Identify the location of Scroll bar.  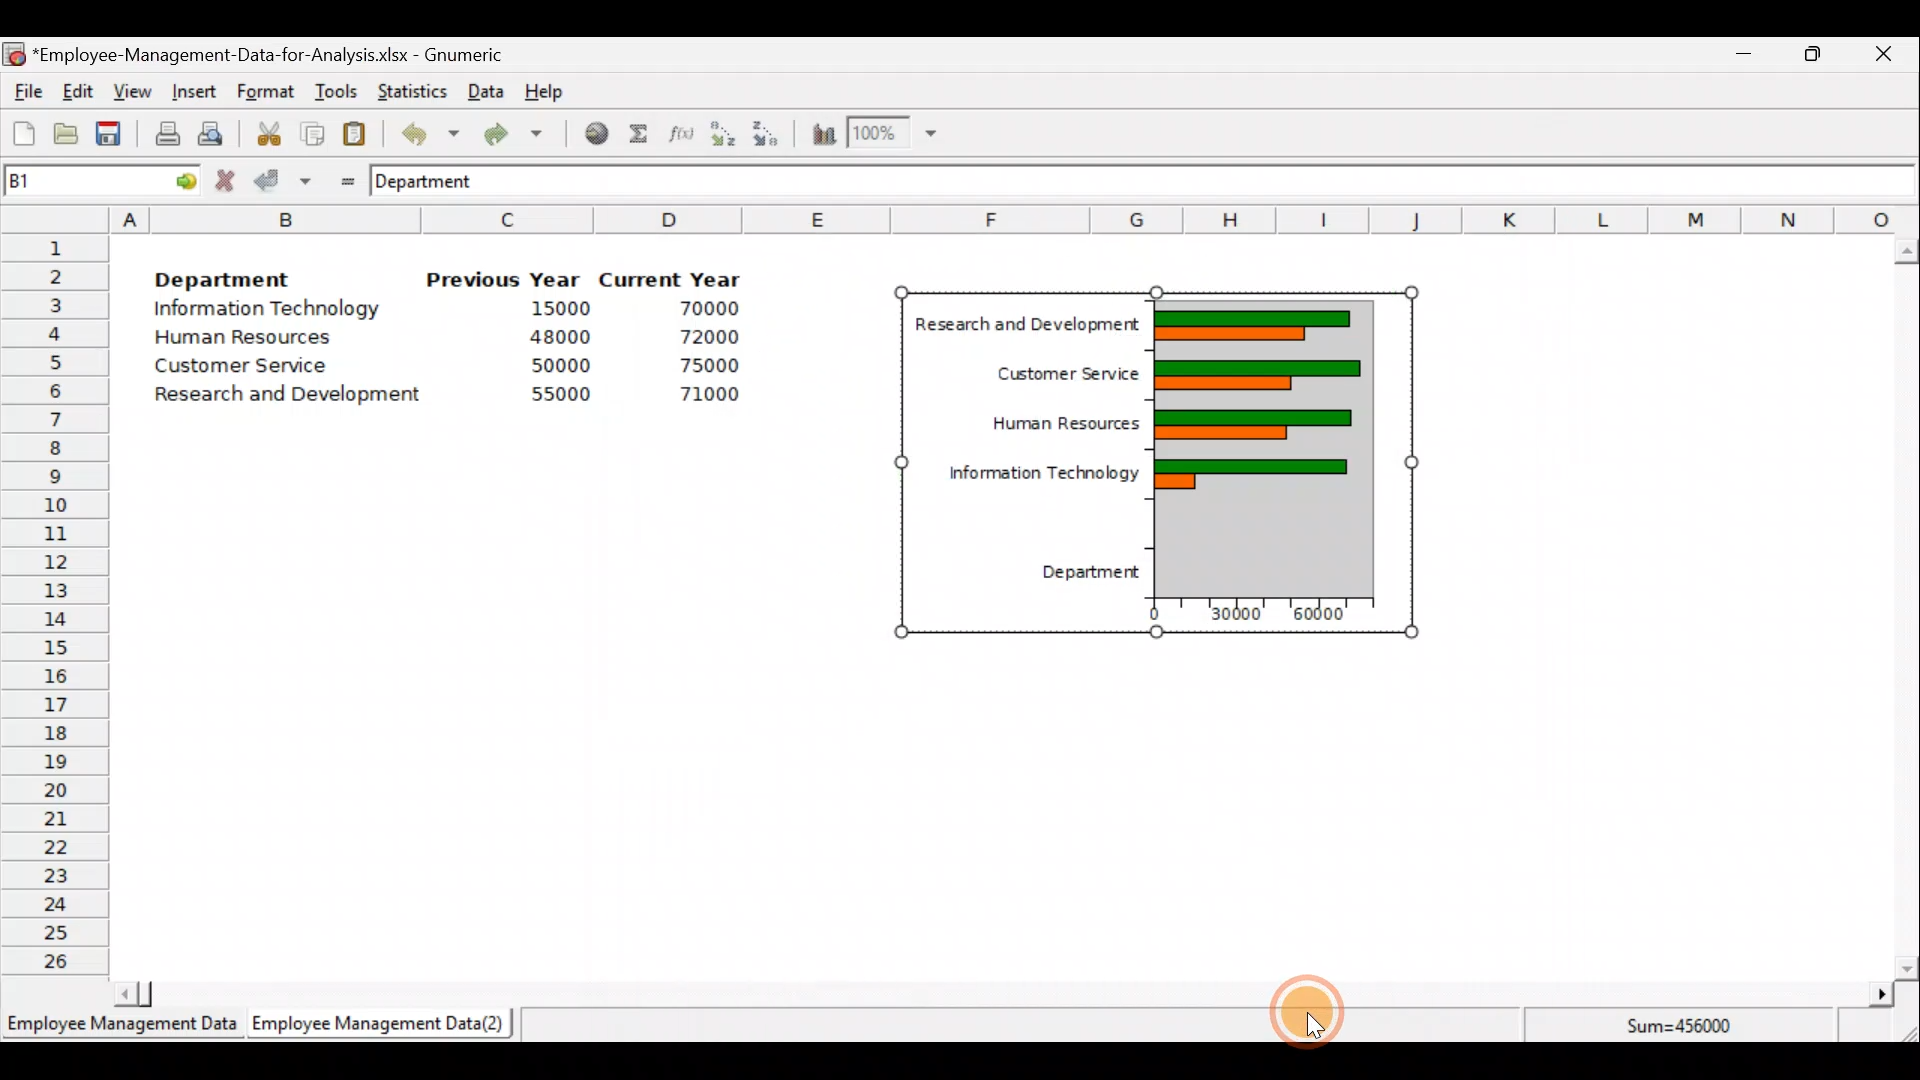
(1906, 609).